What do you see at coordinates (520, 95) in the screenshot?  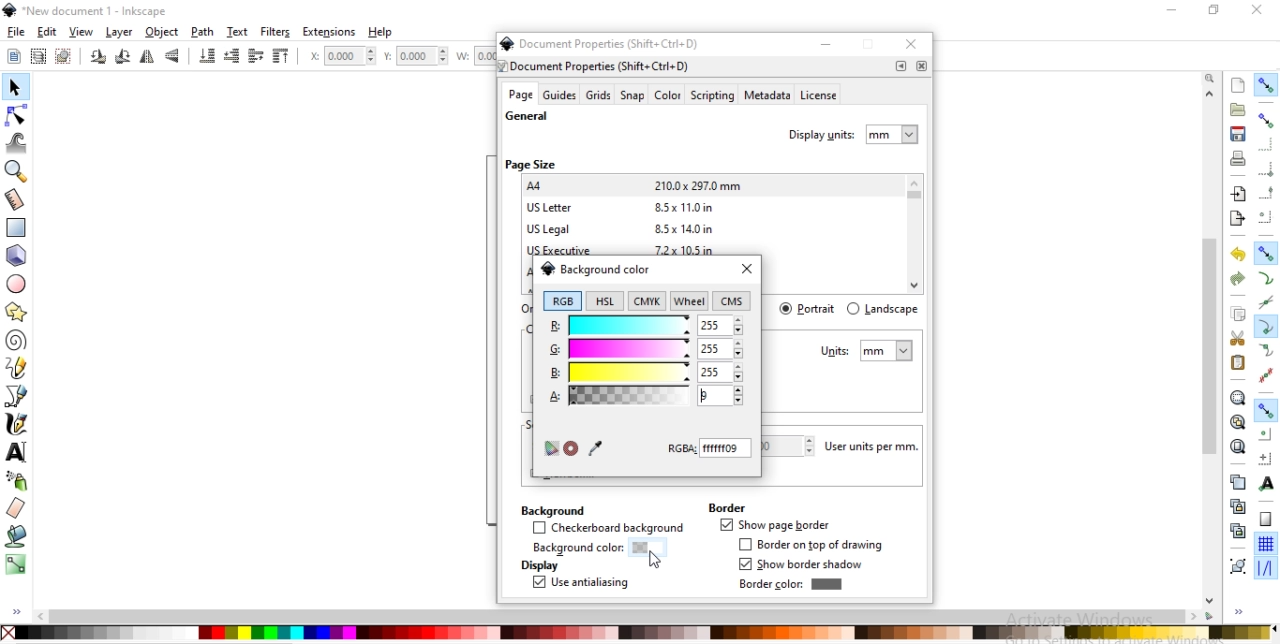 I see `age` at bounding box center [520, 95].